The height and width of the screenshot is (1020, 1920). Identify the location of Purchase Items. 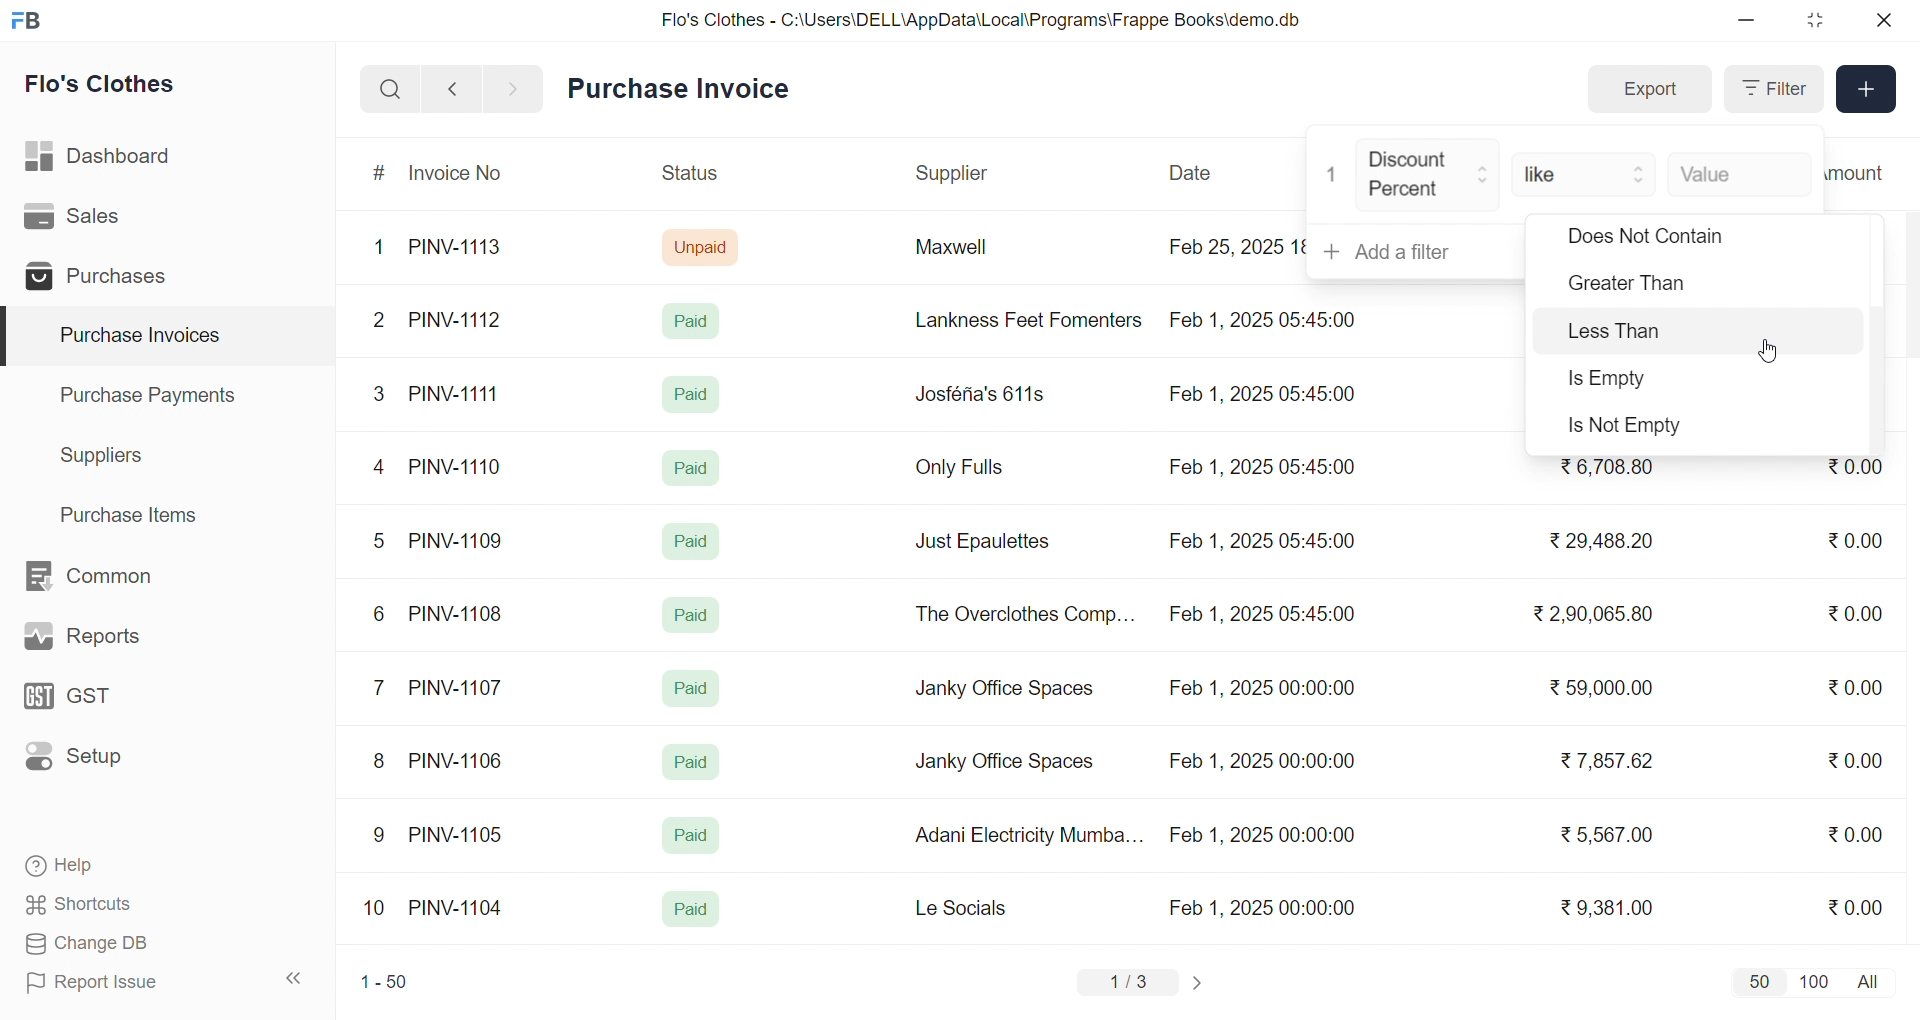
(136, 512).